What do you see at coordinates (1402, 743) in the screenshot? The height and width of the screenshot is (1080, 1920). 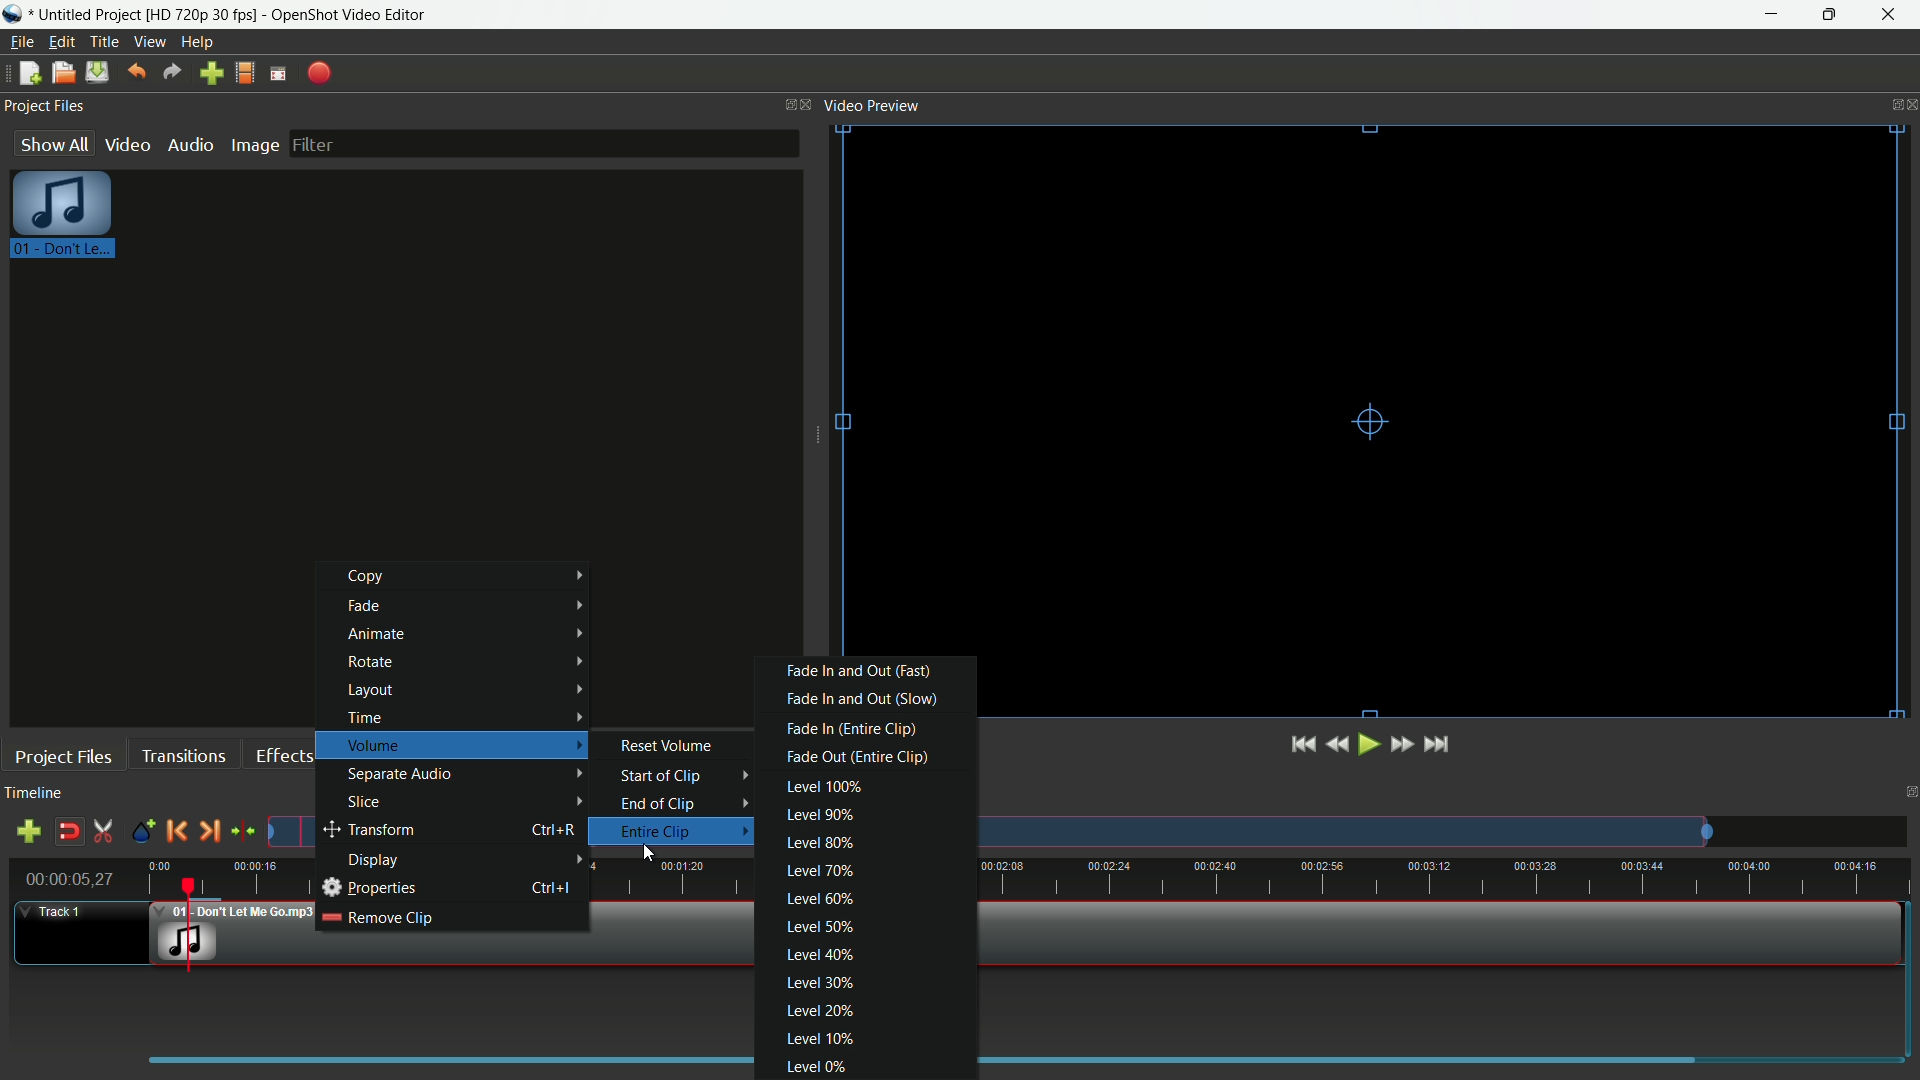 I see `quickly play forward` at bounding box center [1402, 743].